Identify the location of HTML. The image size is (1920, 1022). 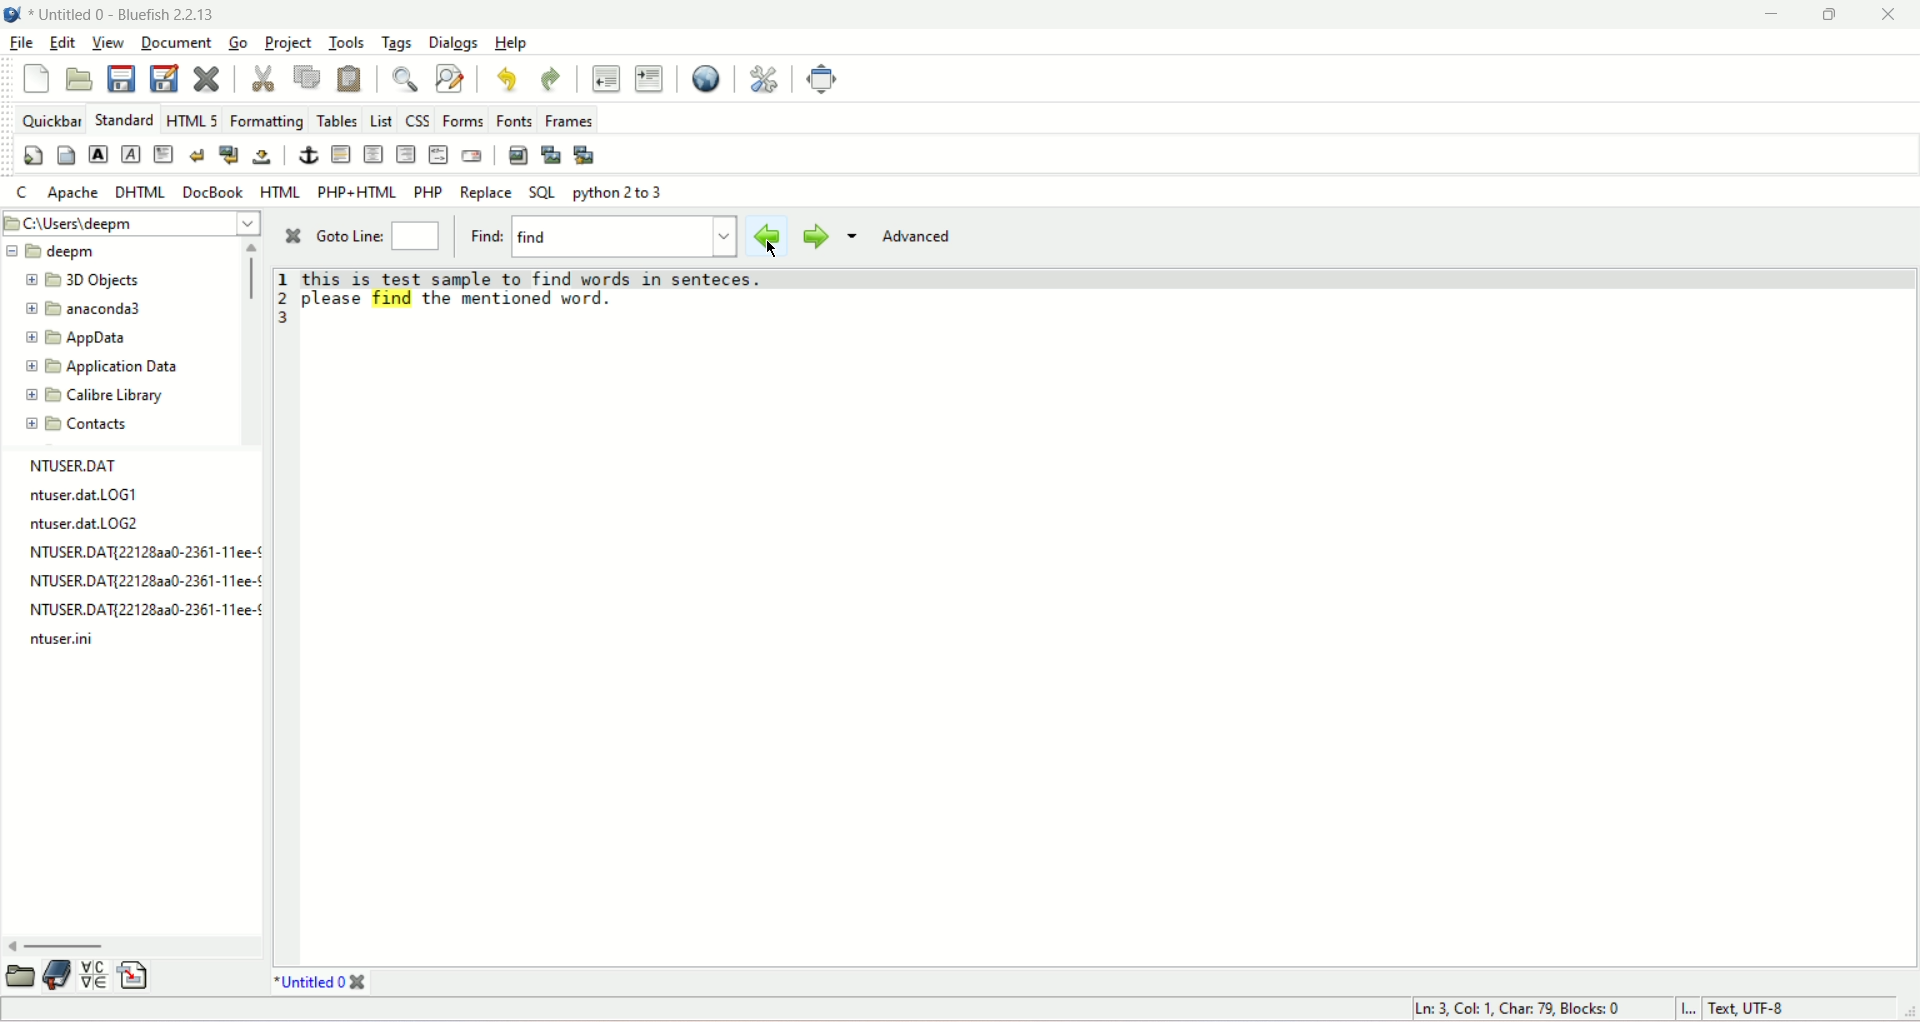
(279, 192).